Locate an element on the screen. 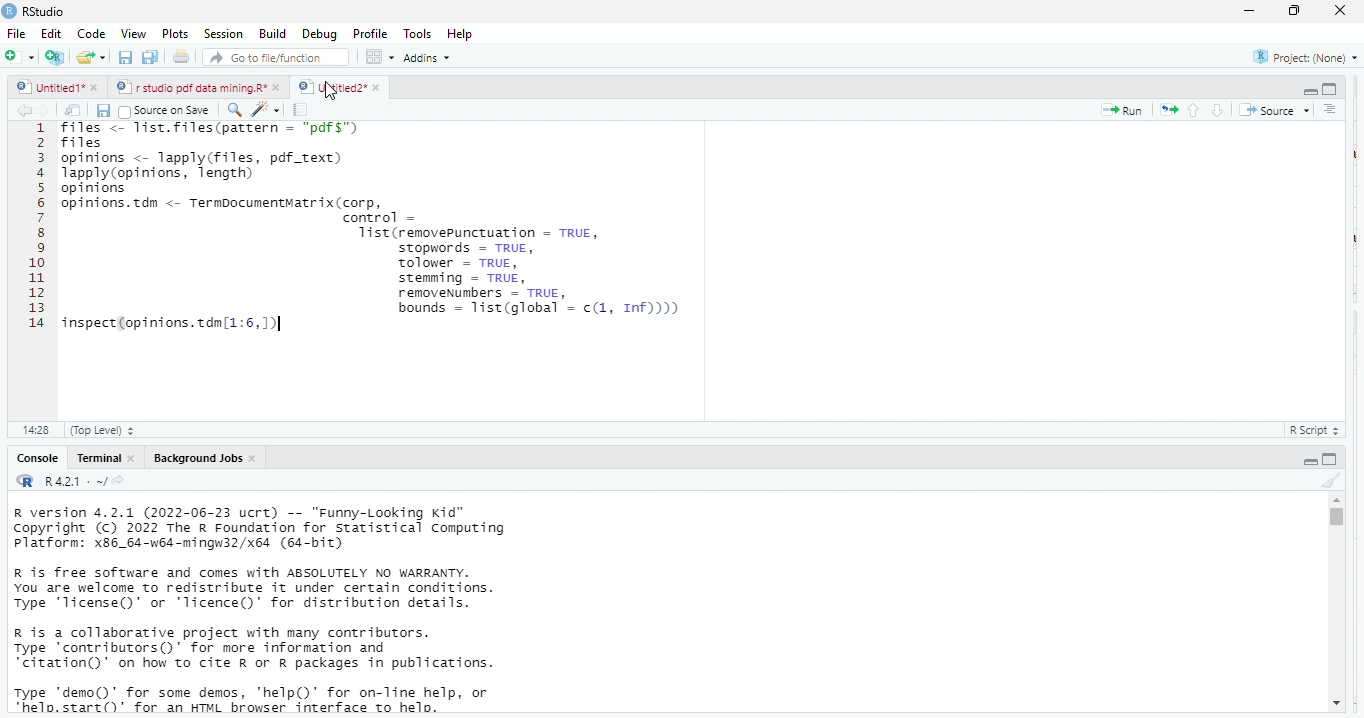  typing cursor is located at coordinates (281, 328).